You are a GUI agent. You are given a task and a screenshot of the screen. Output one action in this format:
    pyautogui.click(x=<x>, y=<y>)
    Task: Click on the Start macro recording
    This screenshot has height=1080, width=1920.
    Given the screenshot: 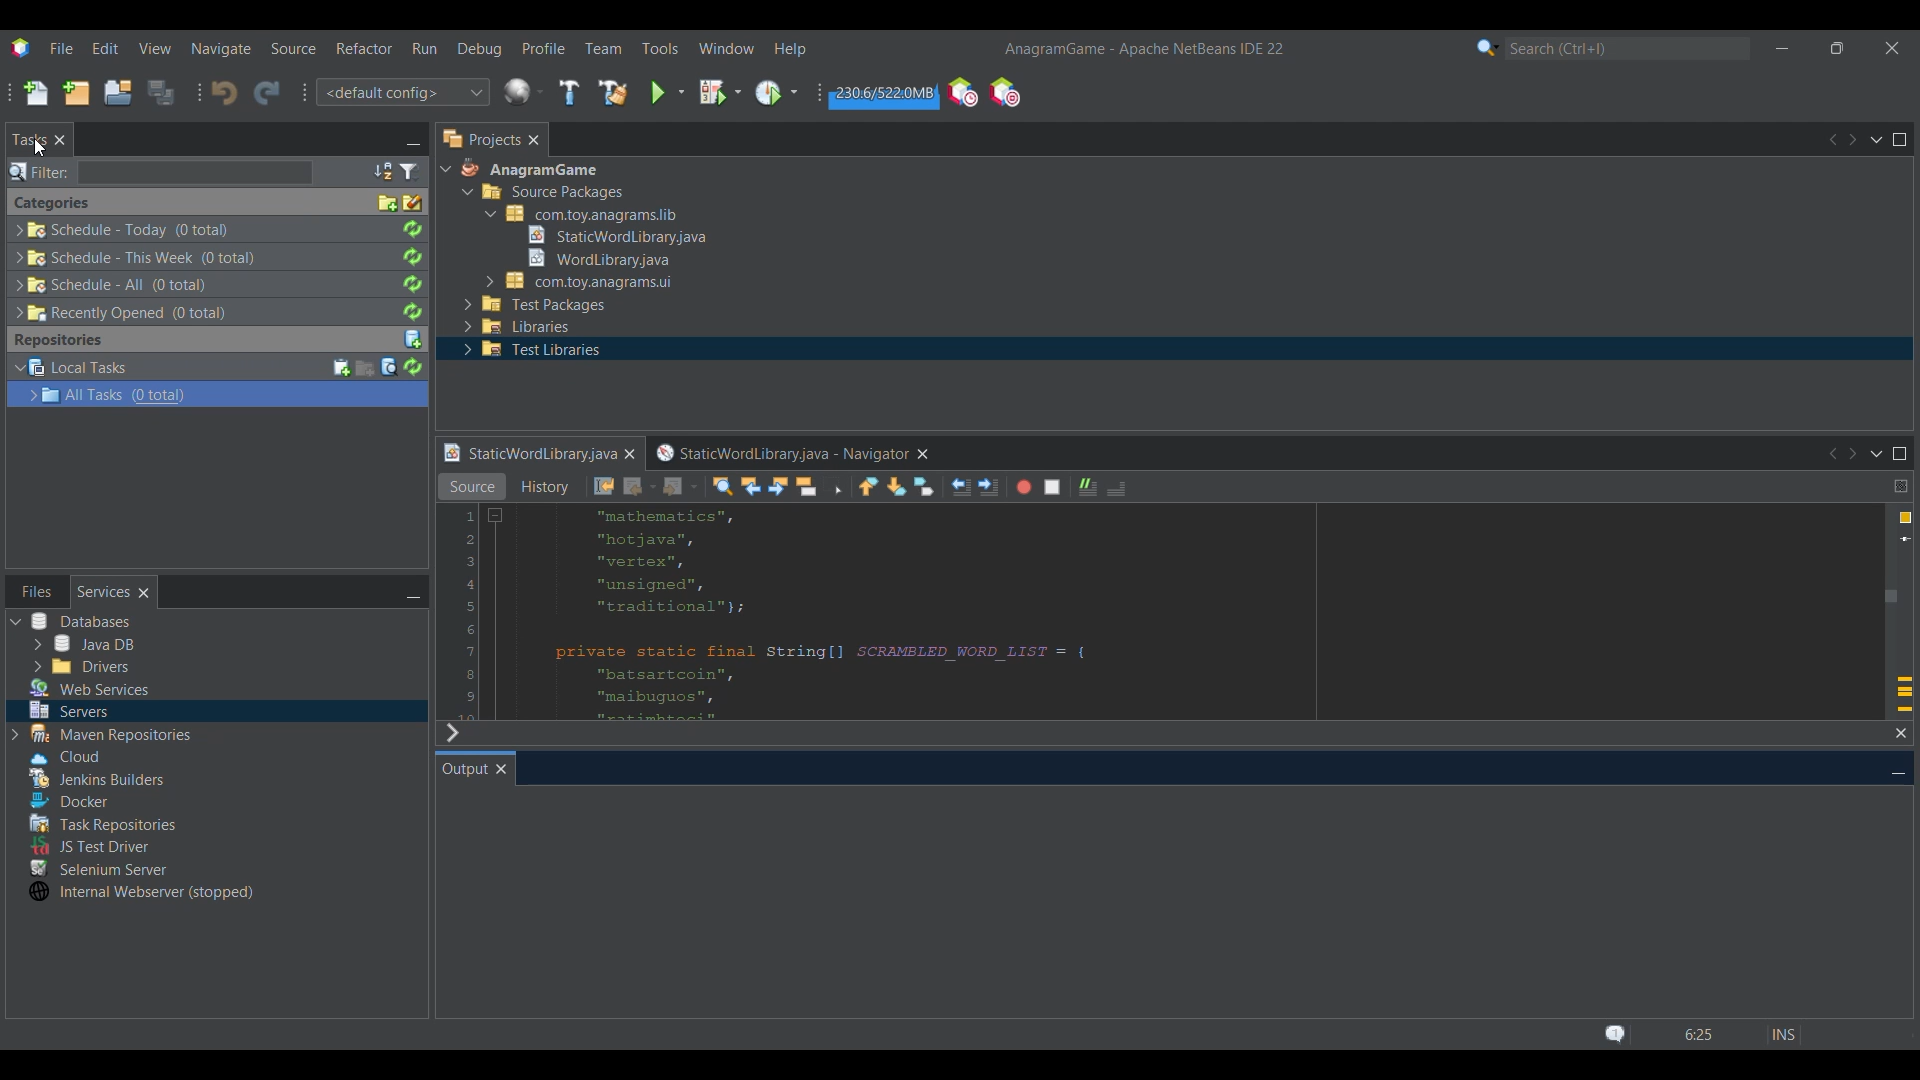 What is the action you would take?
    pyautogui.click(x=1024, y=487)
    